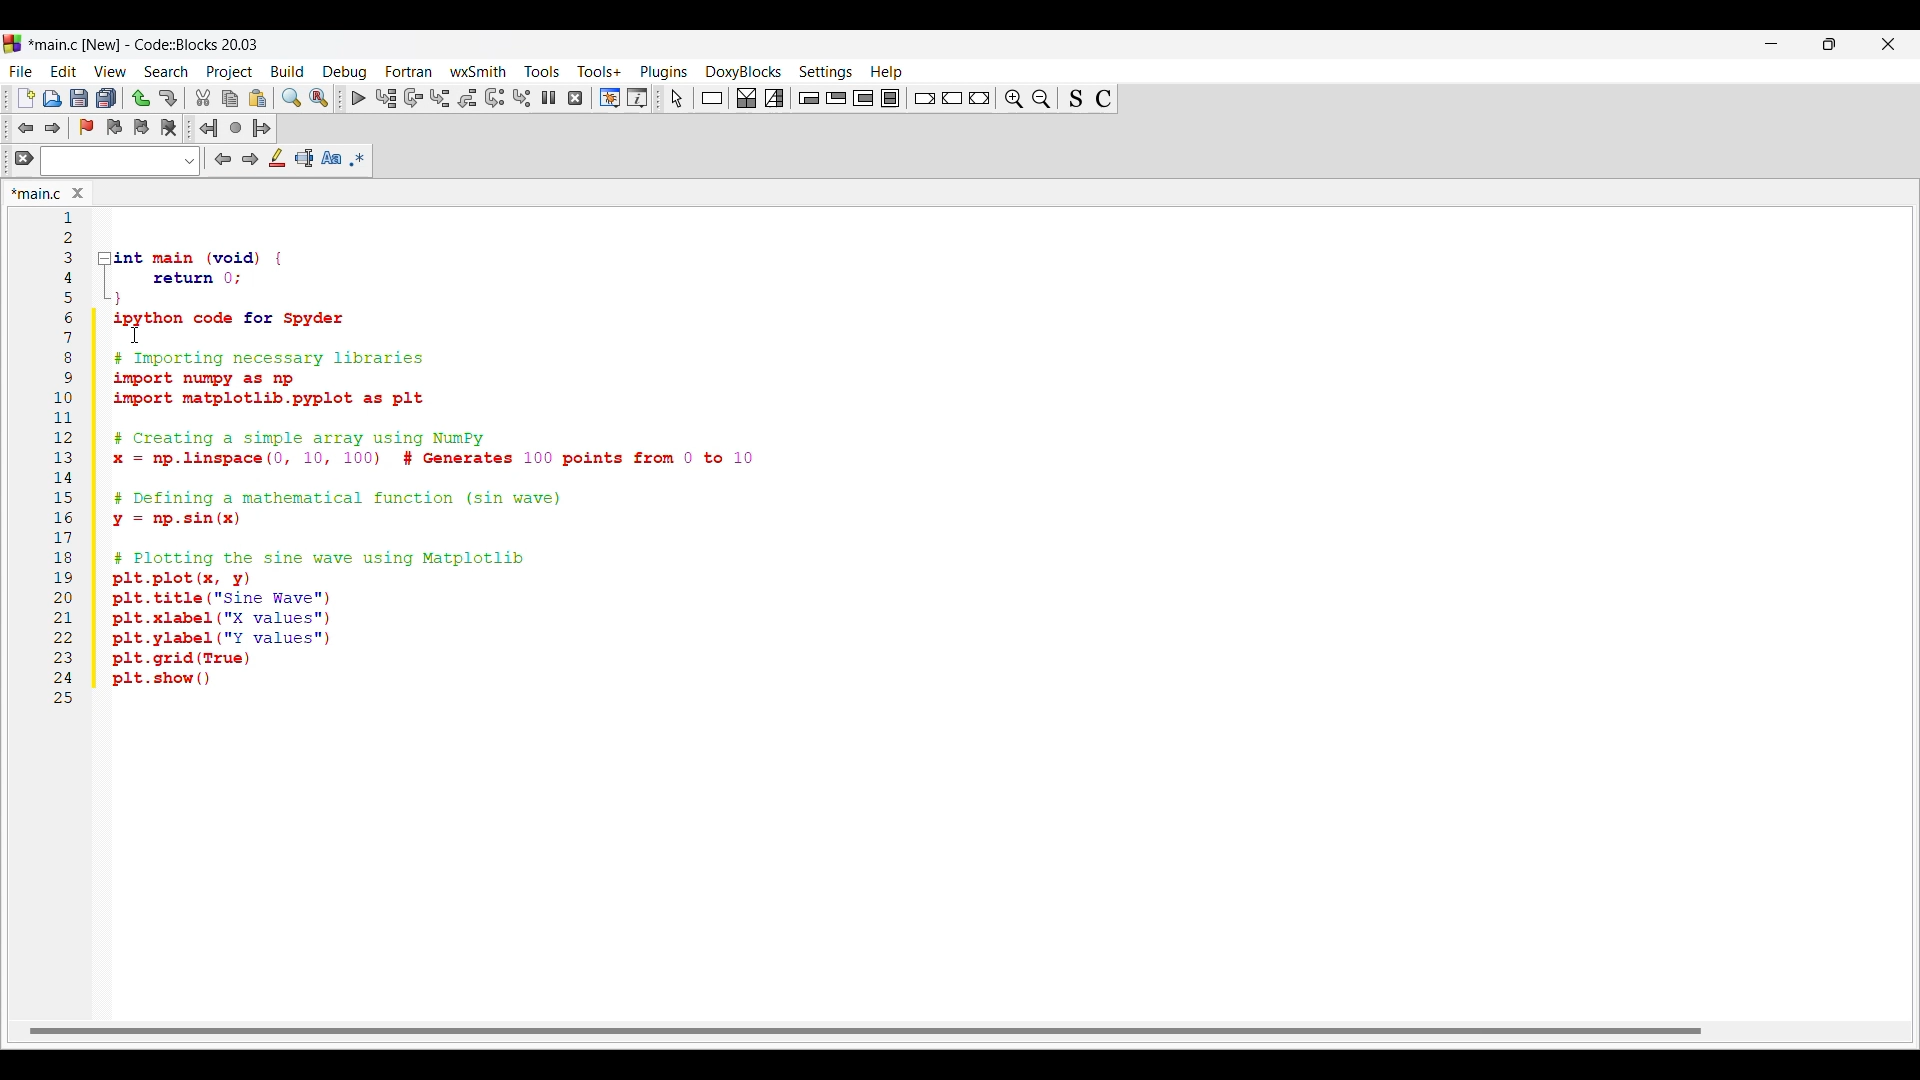 The width and height of the screenshot is (1920, 1080). What do you see at coordinates (1041, 98) in the screenshot?
I see `Zoom in` at bounding box center [1041, 98].